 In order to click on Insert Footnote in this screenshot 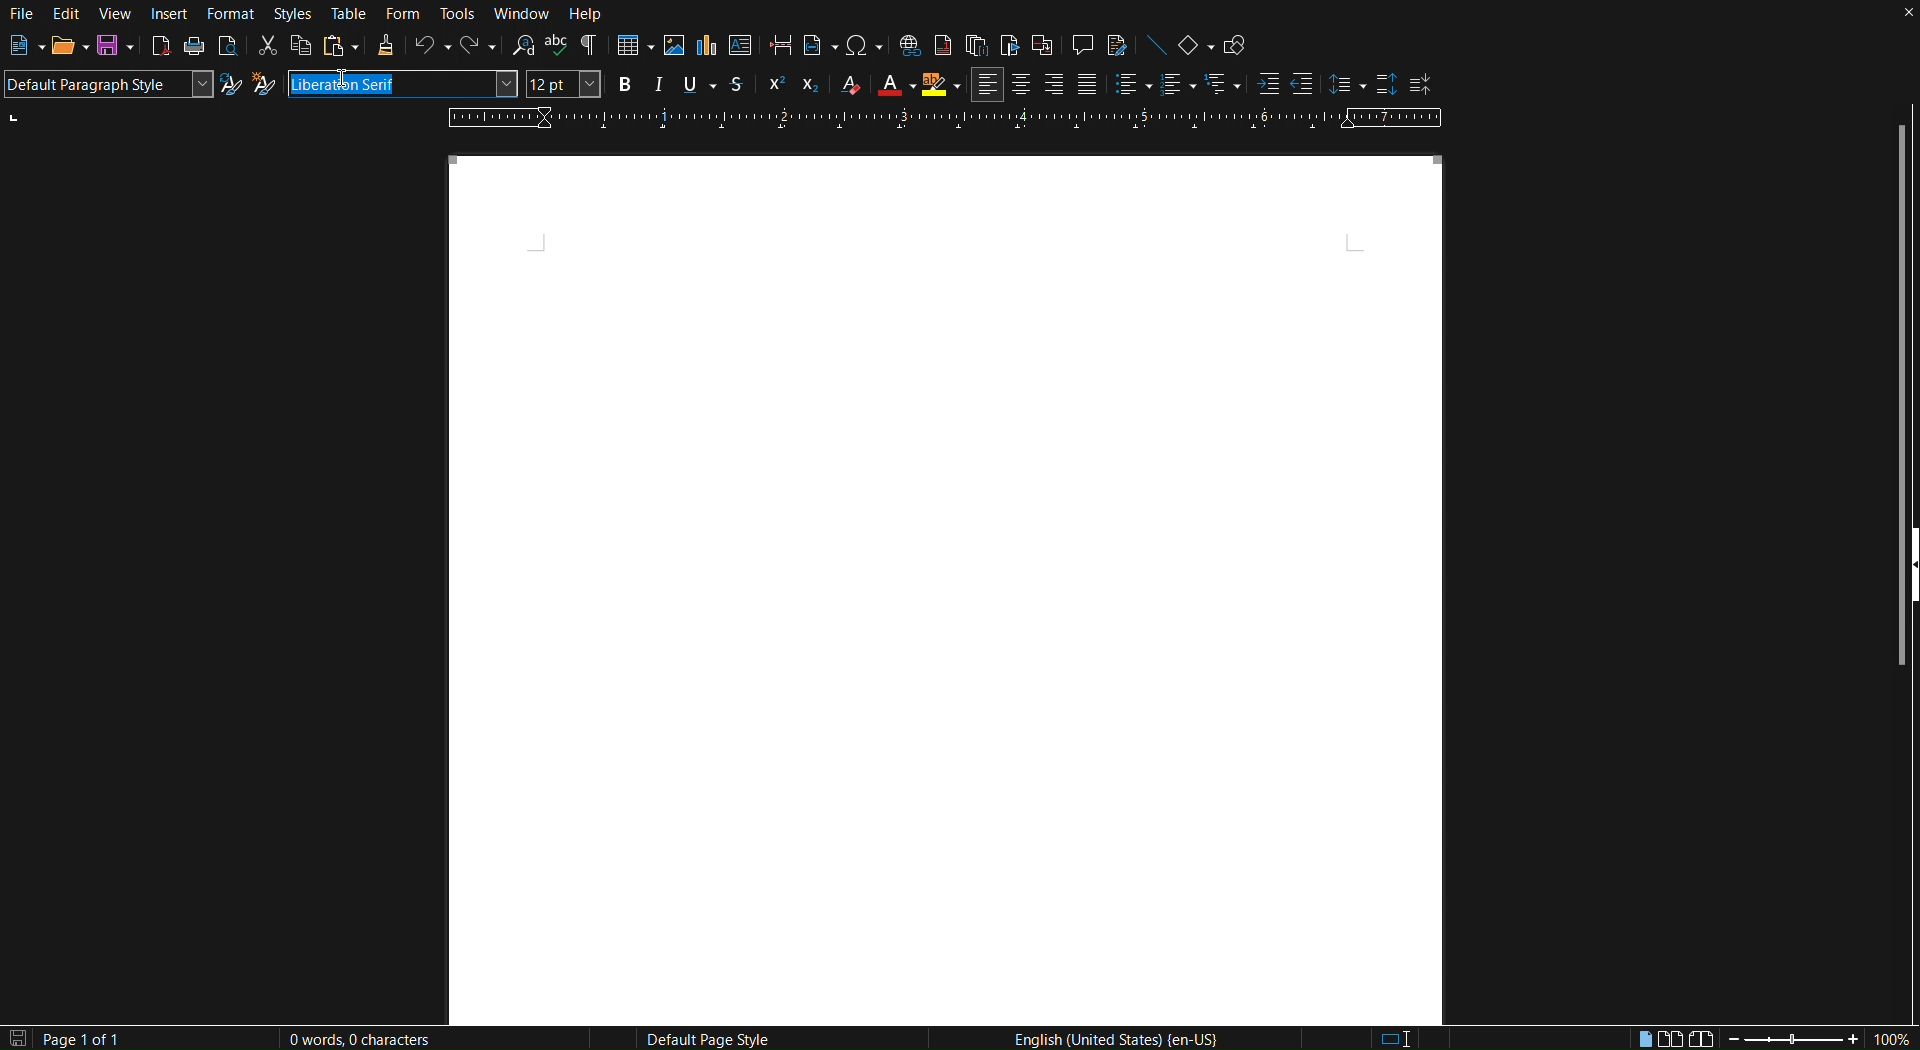, I will do `click(944, 48)`.